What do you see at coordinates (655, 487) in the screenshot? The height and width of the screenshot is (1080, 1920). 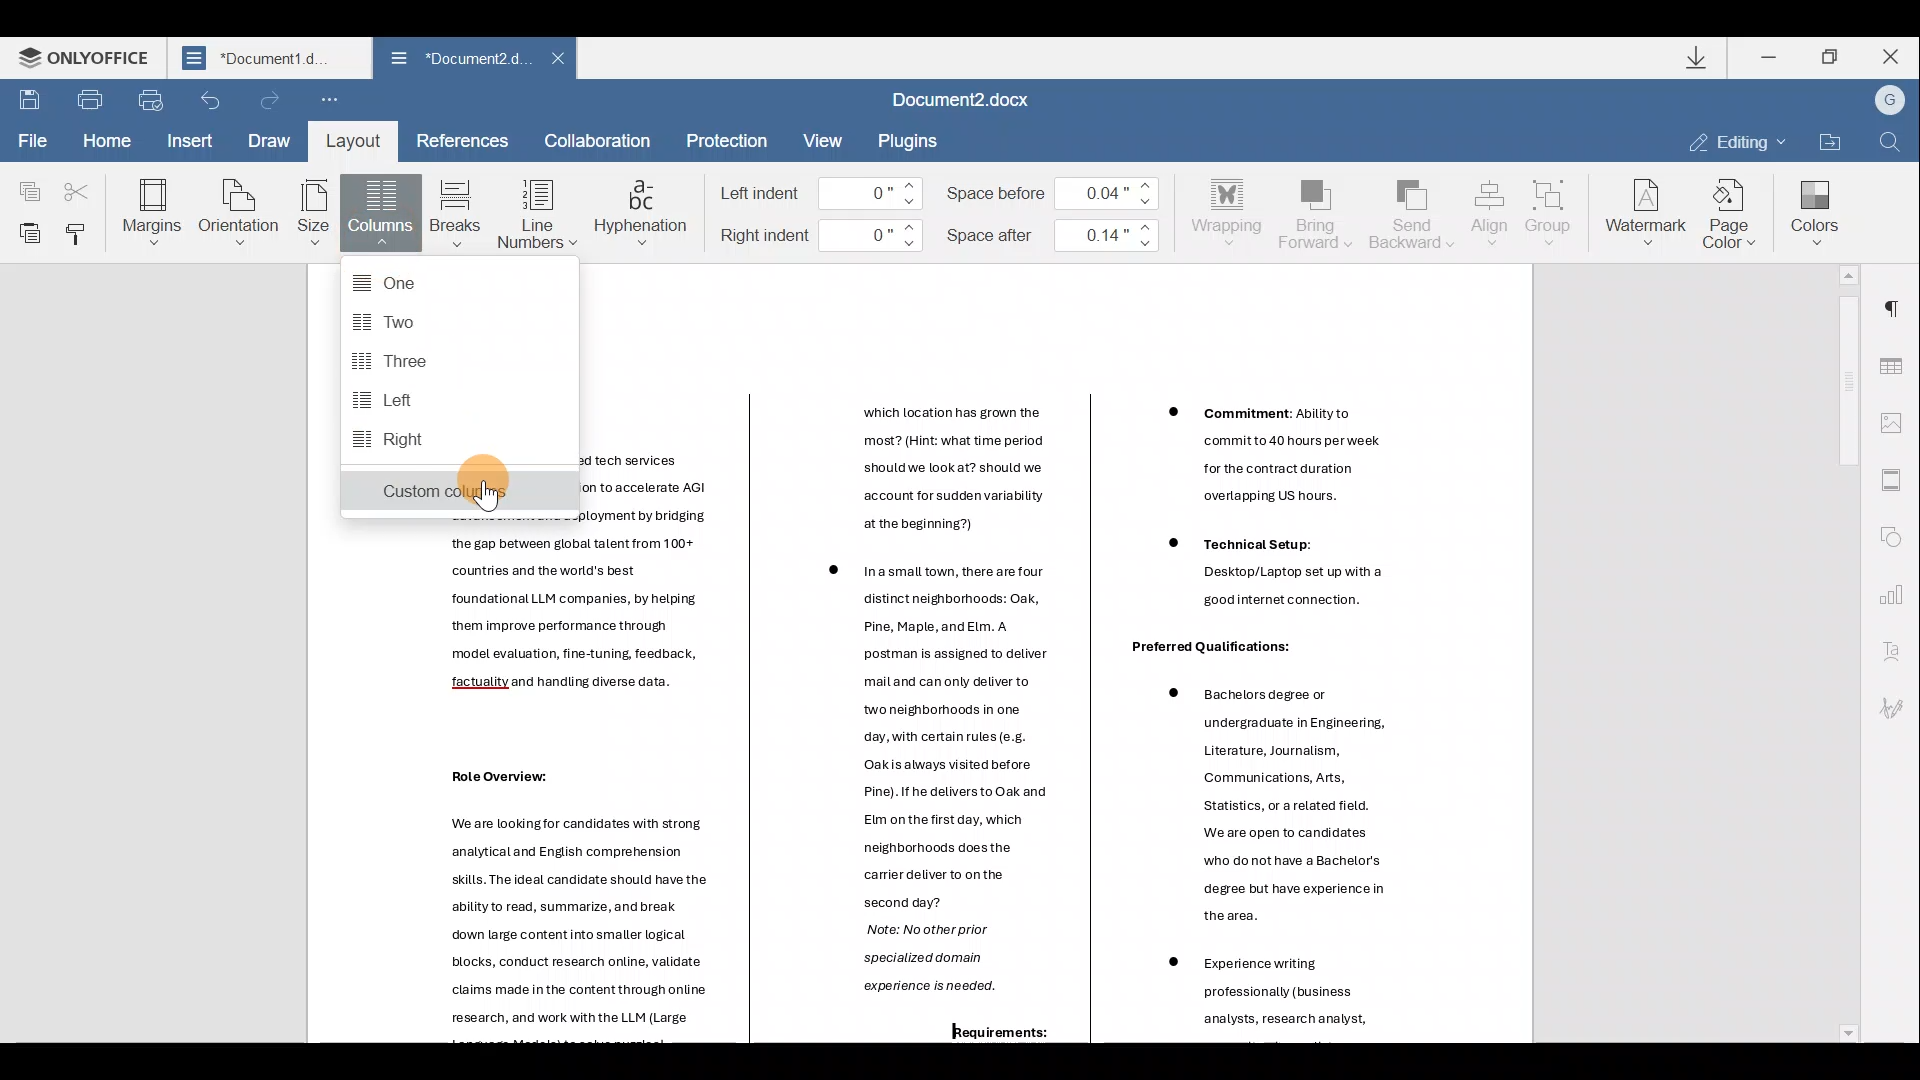 I see `` at bounding box center [655, 487].